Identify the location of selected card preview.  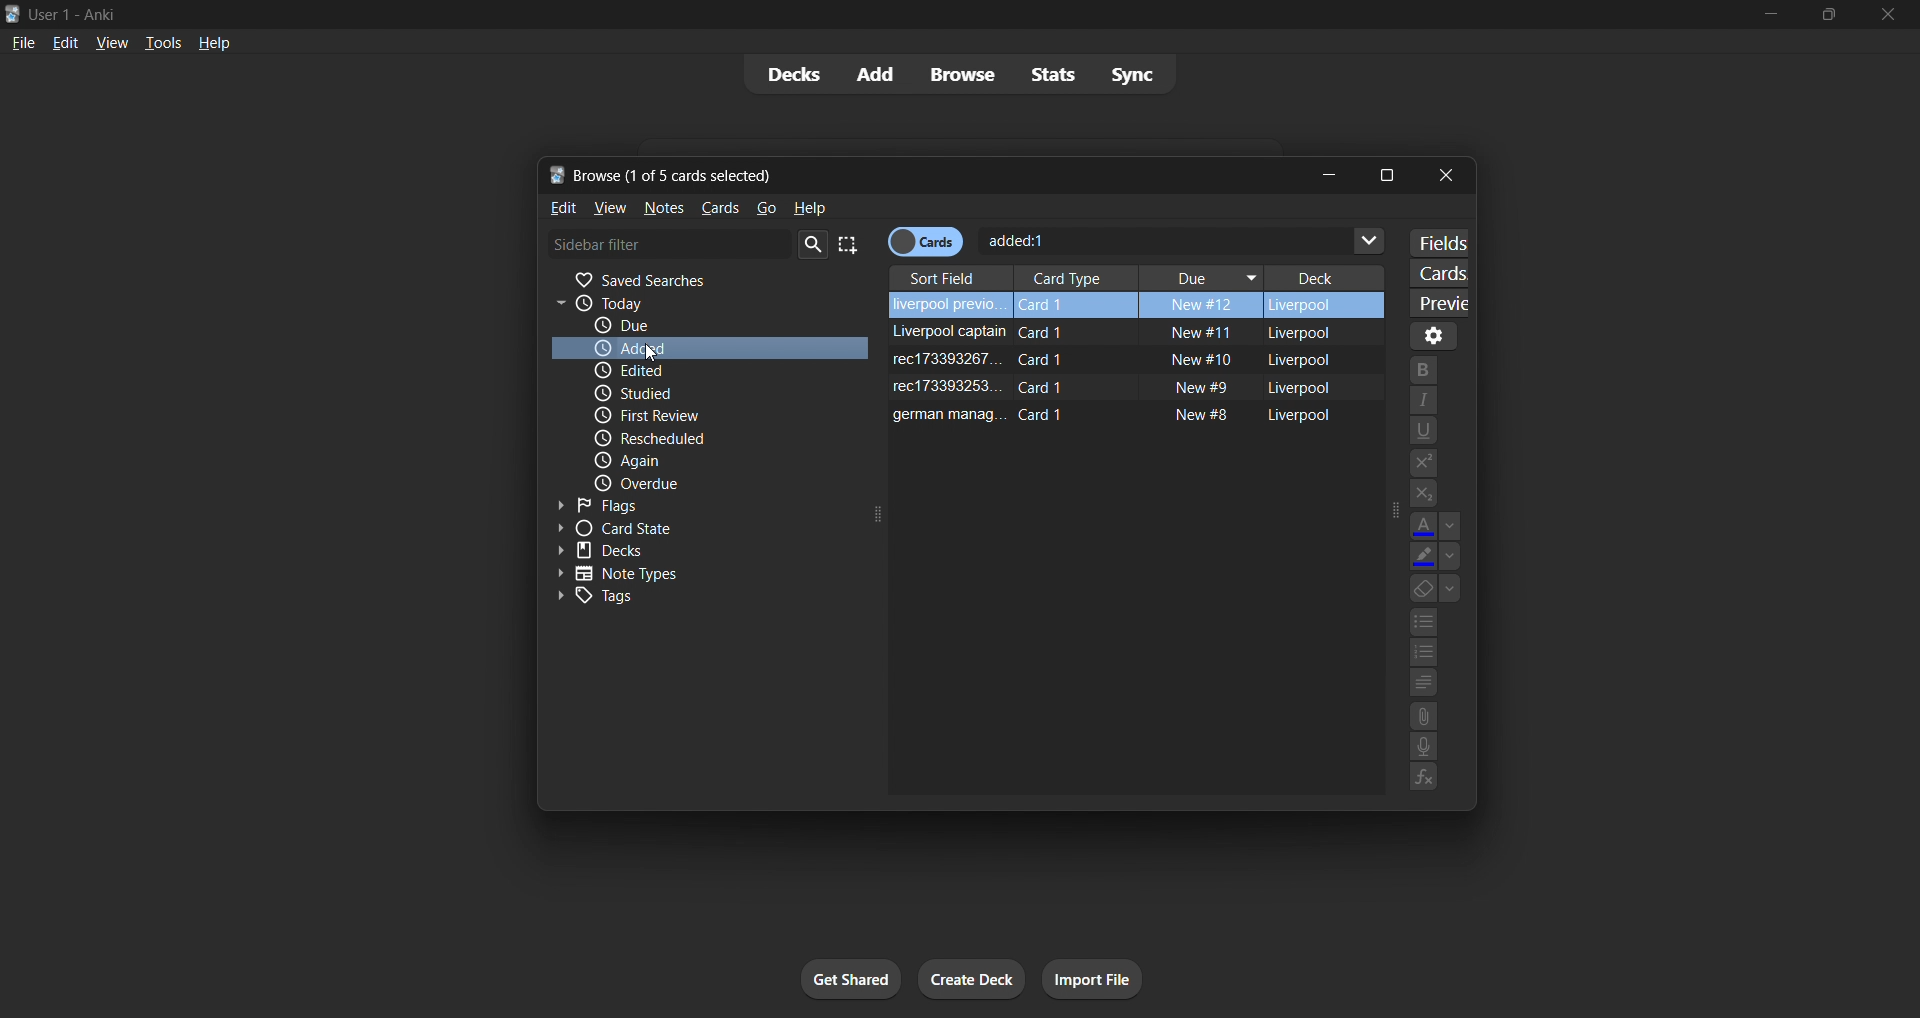
(1436, 299).